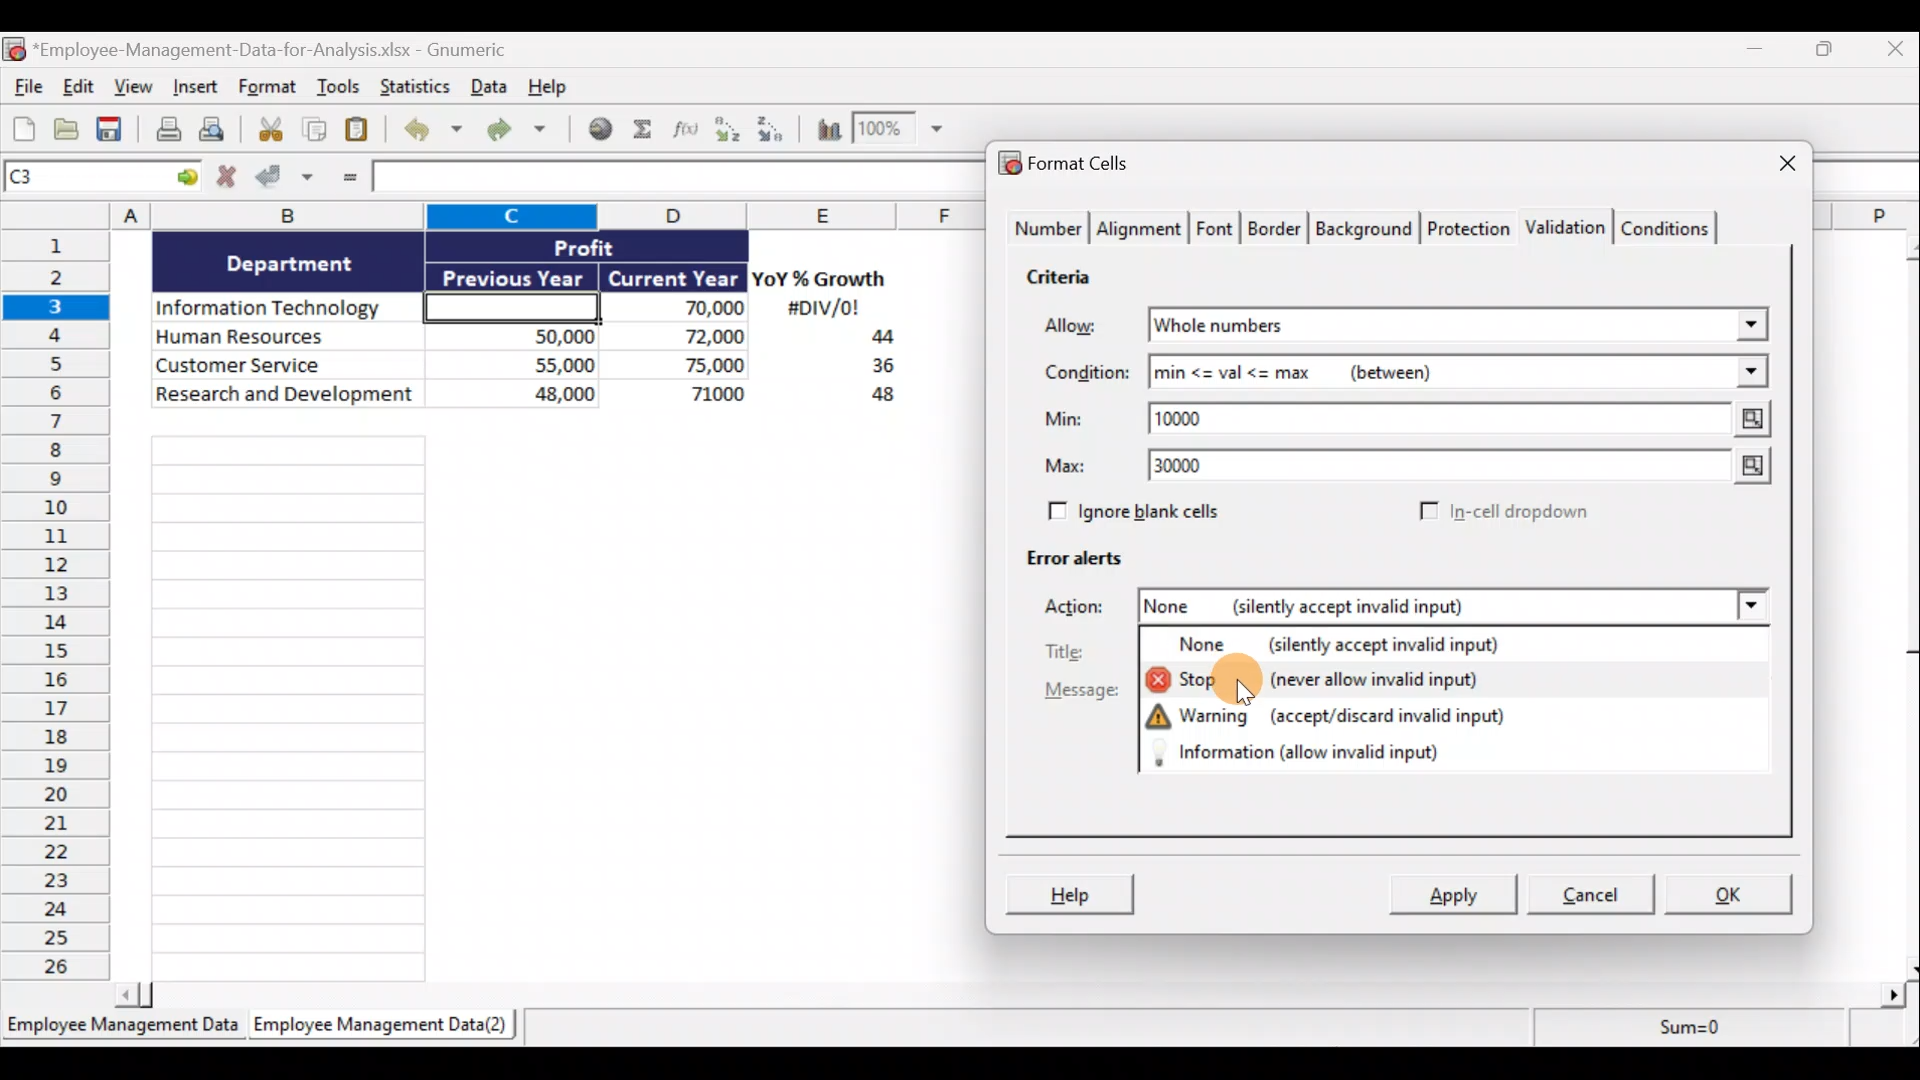  What do you see at coordinates (1064, 422) in the screenshot?
I see `Min:` at bounding box center [1064, 422].